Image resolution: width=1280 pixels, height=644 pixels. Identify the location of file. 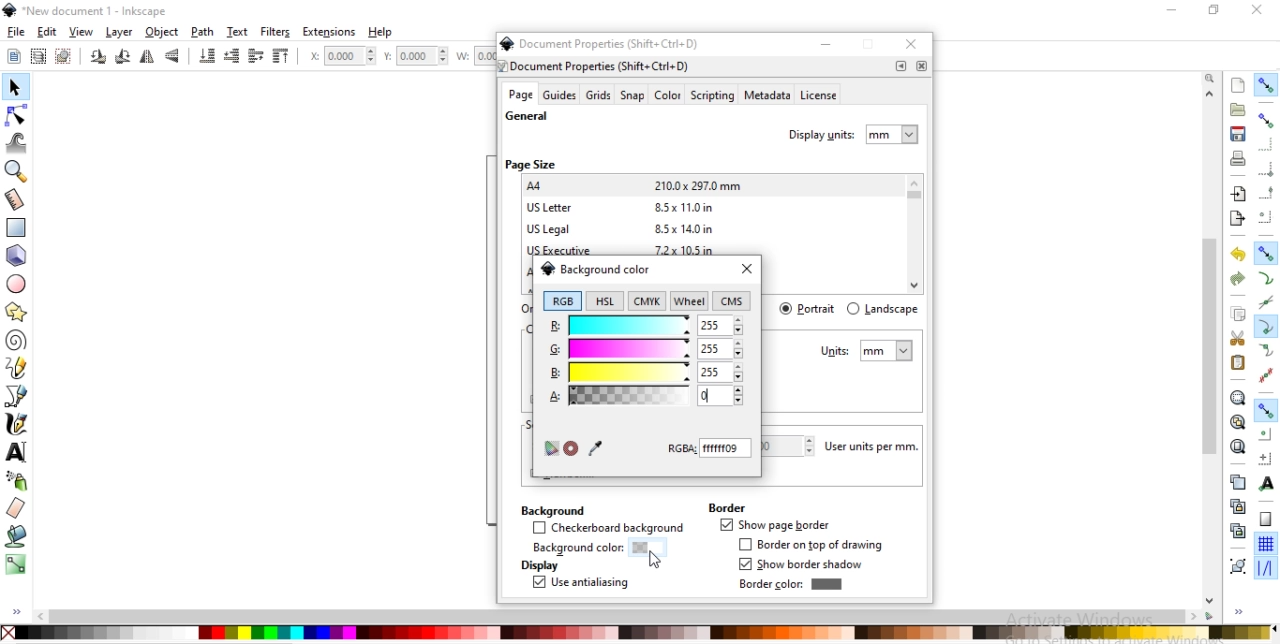
(16, 32).